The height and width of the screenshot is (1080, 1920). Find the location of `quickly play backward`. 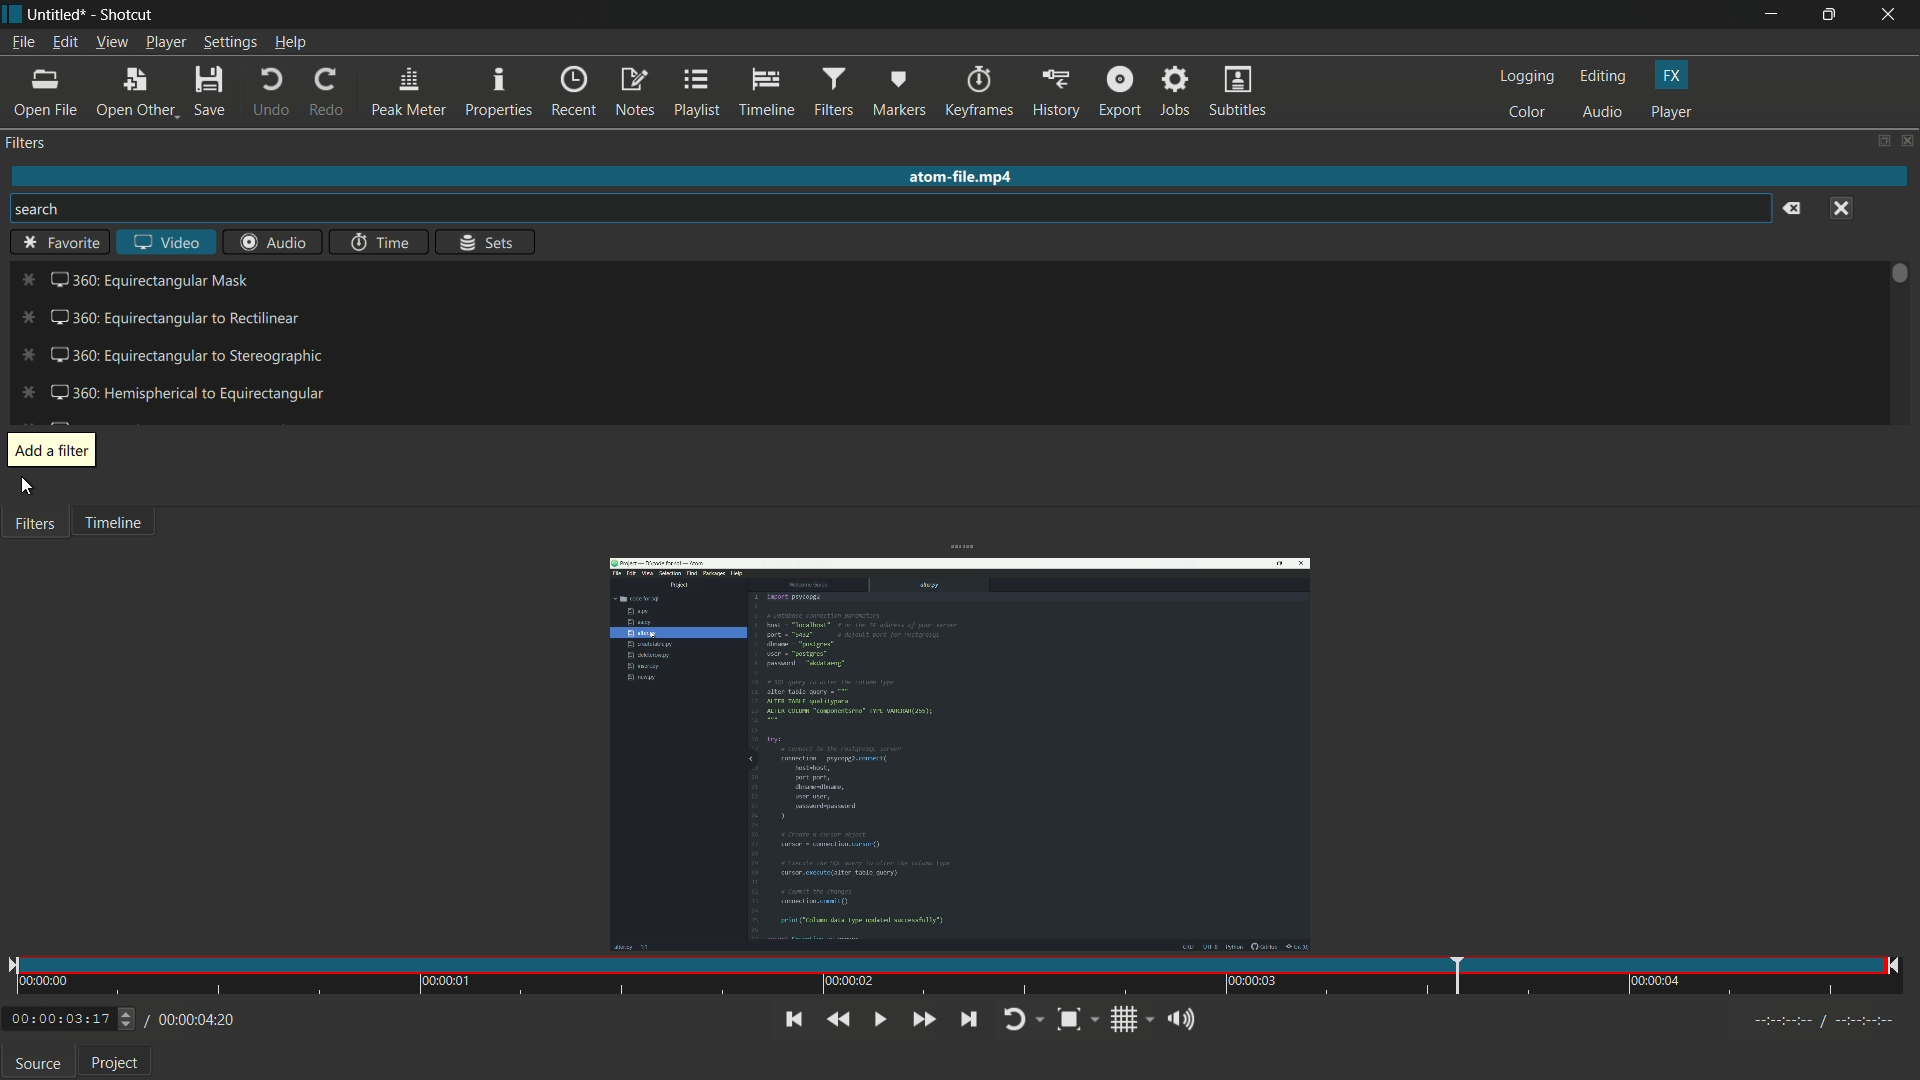

quickly play backward is located at coordinates (841, 1020).